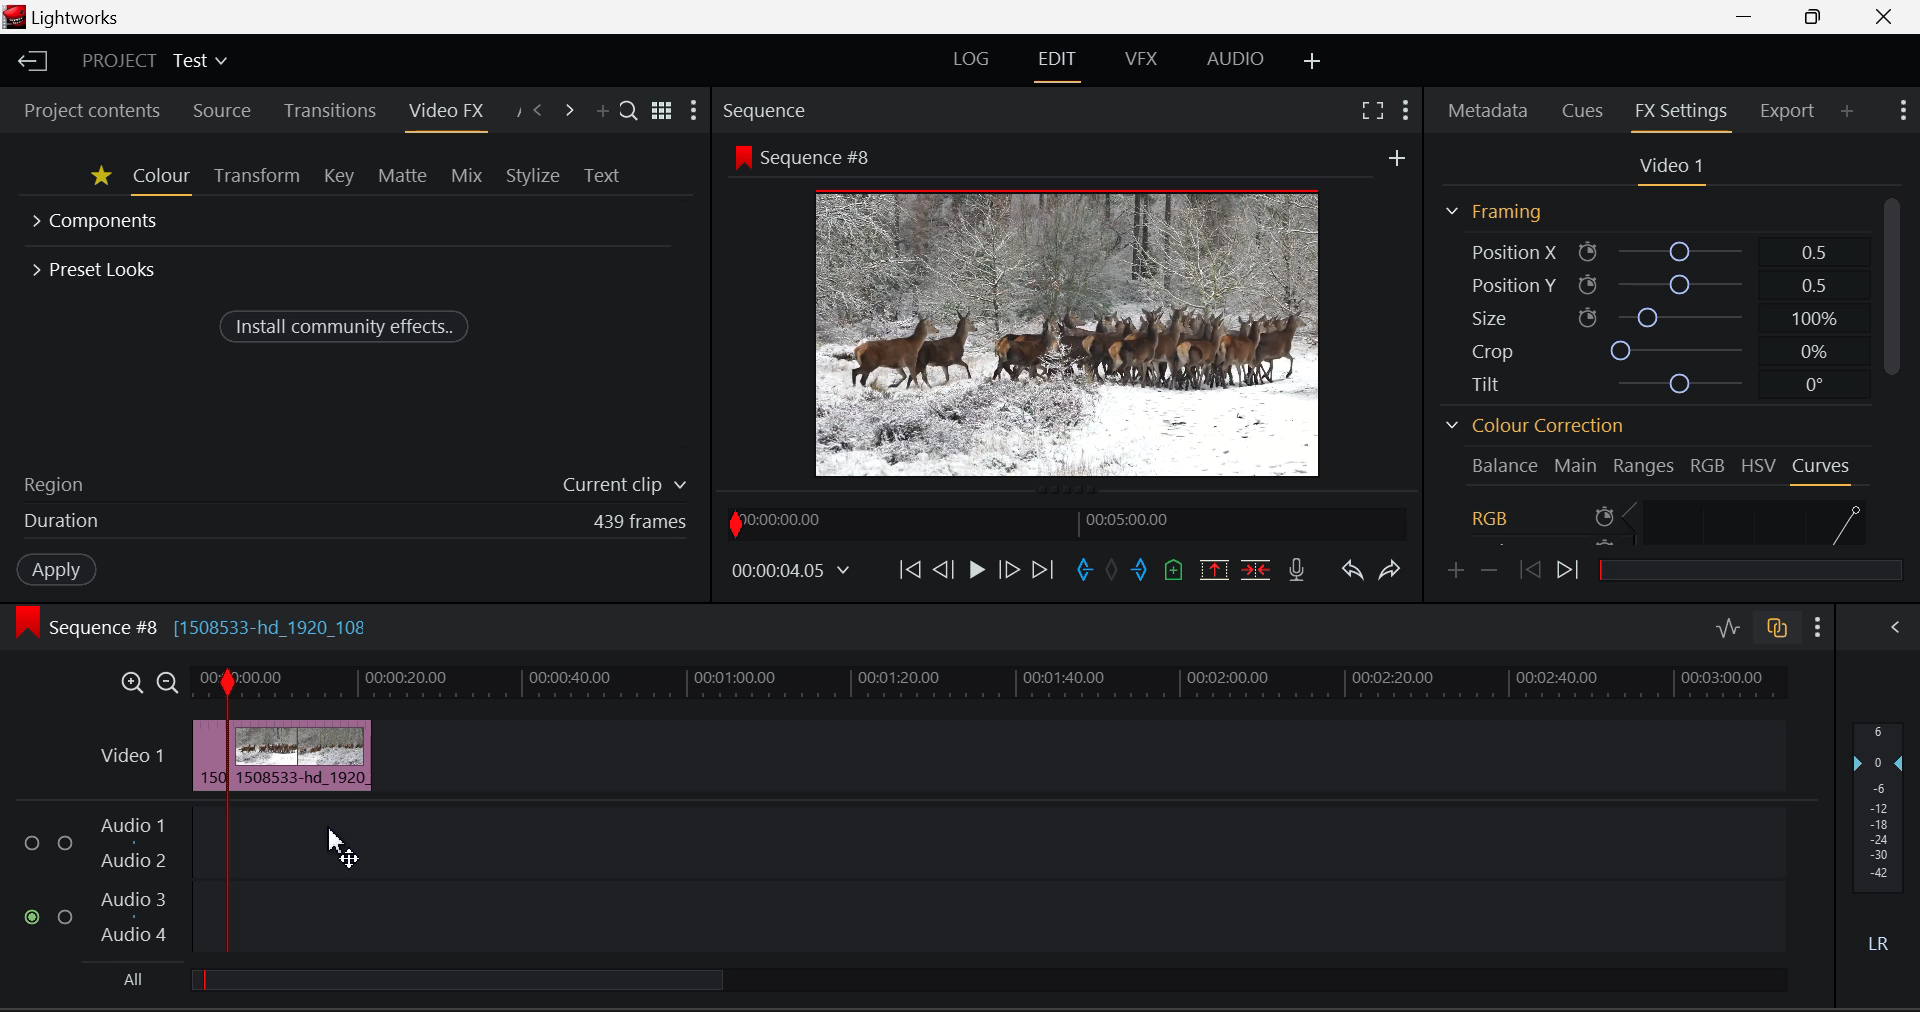  I want to click on Project contents, so click(92, 111).